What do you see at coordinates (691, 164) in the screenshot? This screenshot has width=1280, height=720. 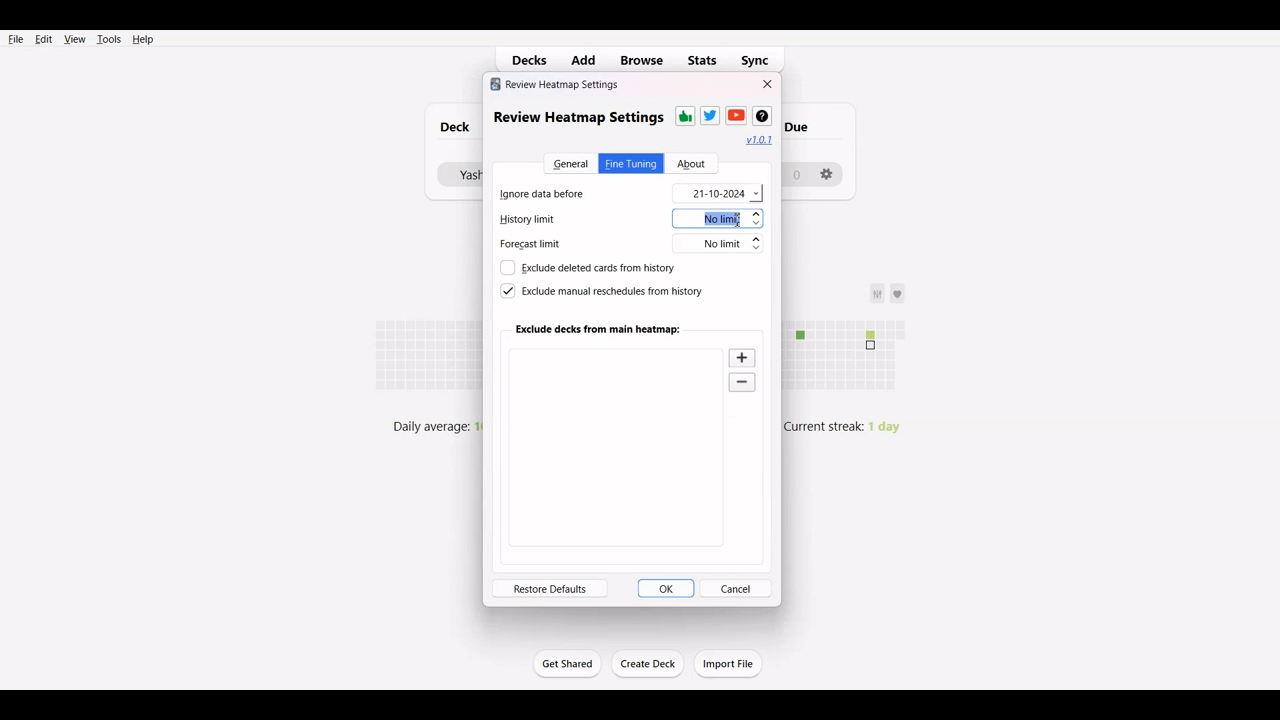 I see `About` at bounding box center [691, 164].